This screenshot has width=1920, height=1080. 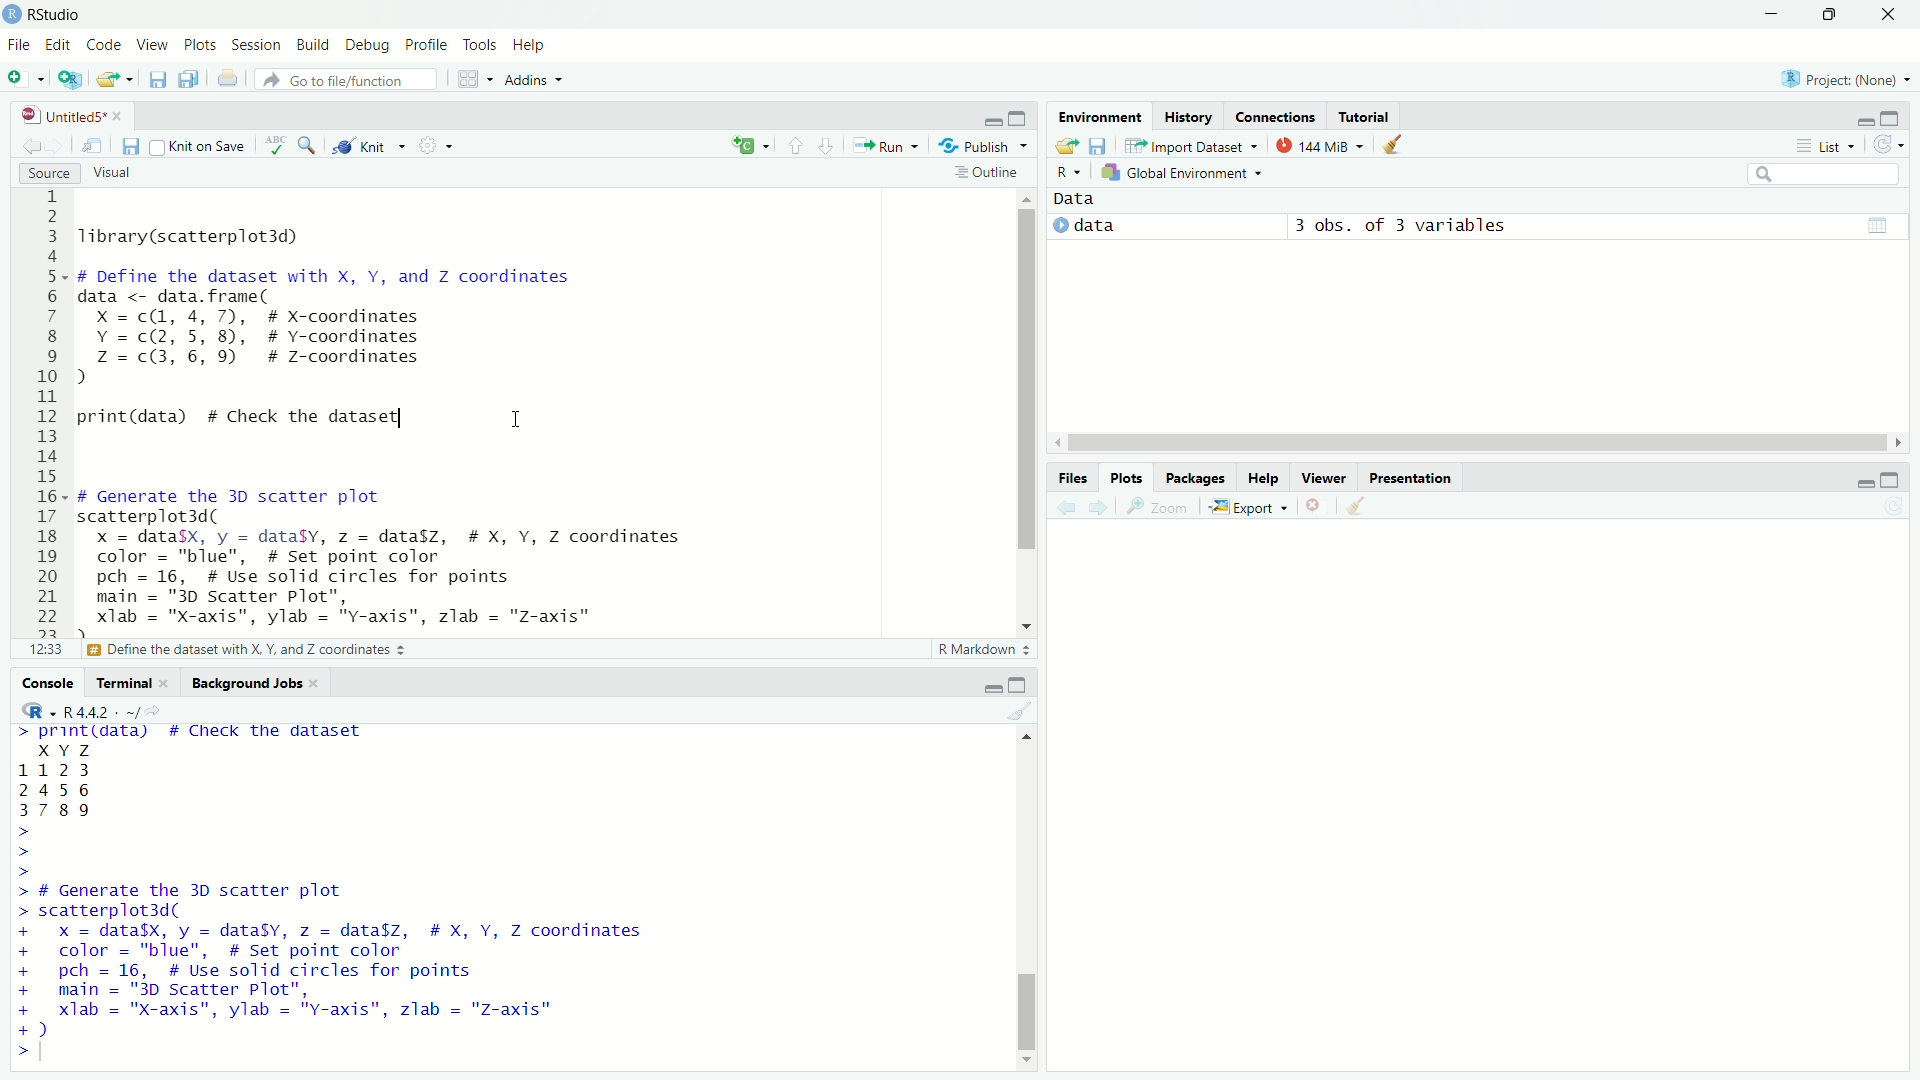 What do you see at coordinates (1026, 1060) in the screenshot?
I see `move bottom` at bounding box center [1026, 1060].